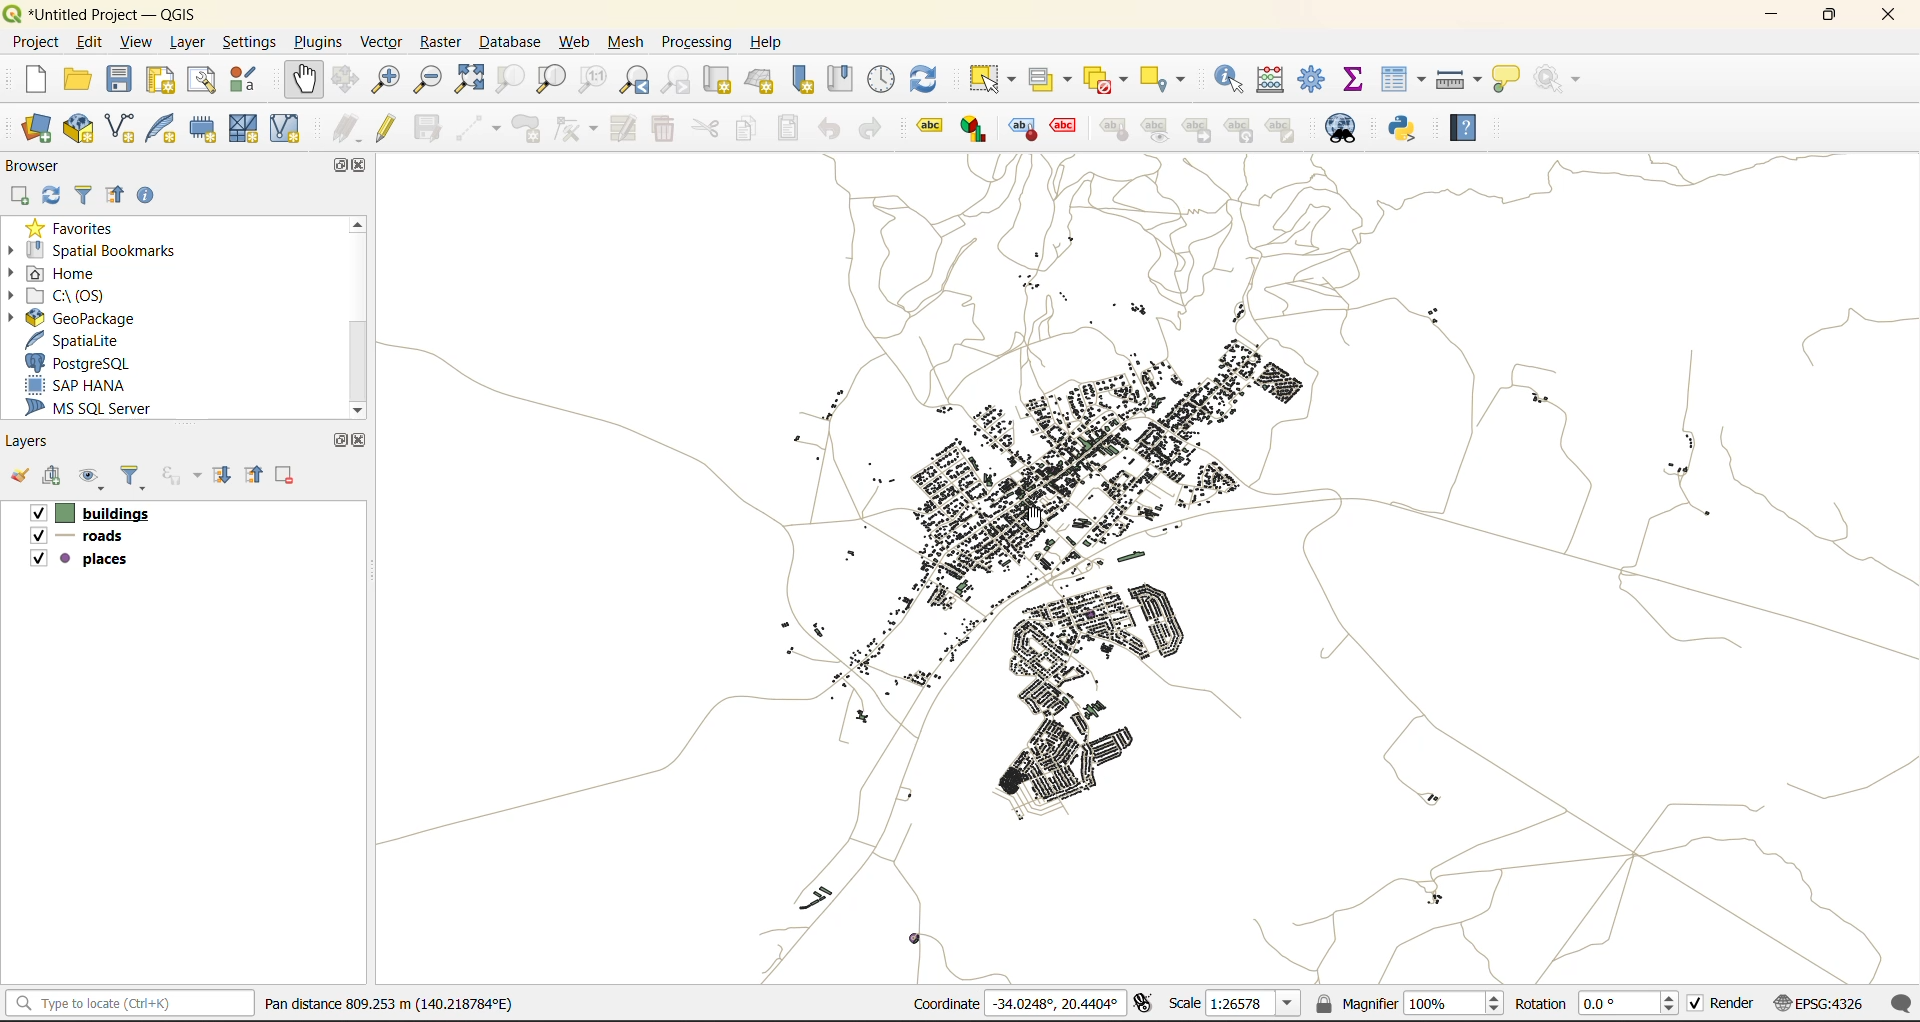 The image size is (1920, 1022). What do you see at coordinates (1830, 19) in the screenshot?
I see `maximize` at bounding box center [1830, 19].